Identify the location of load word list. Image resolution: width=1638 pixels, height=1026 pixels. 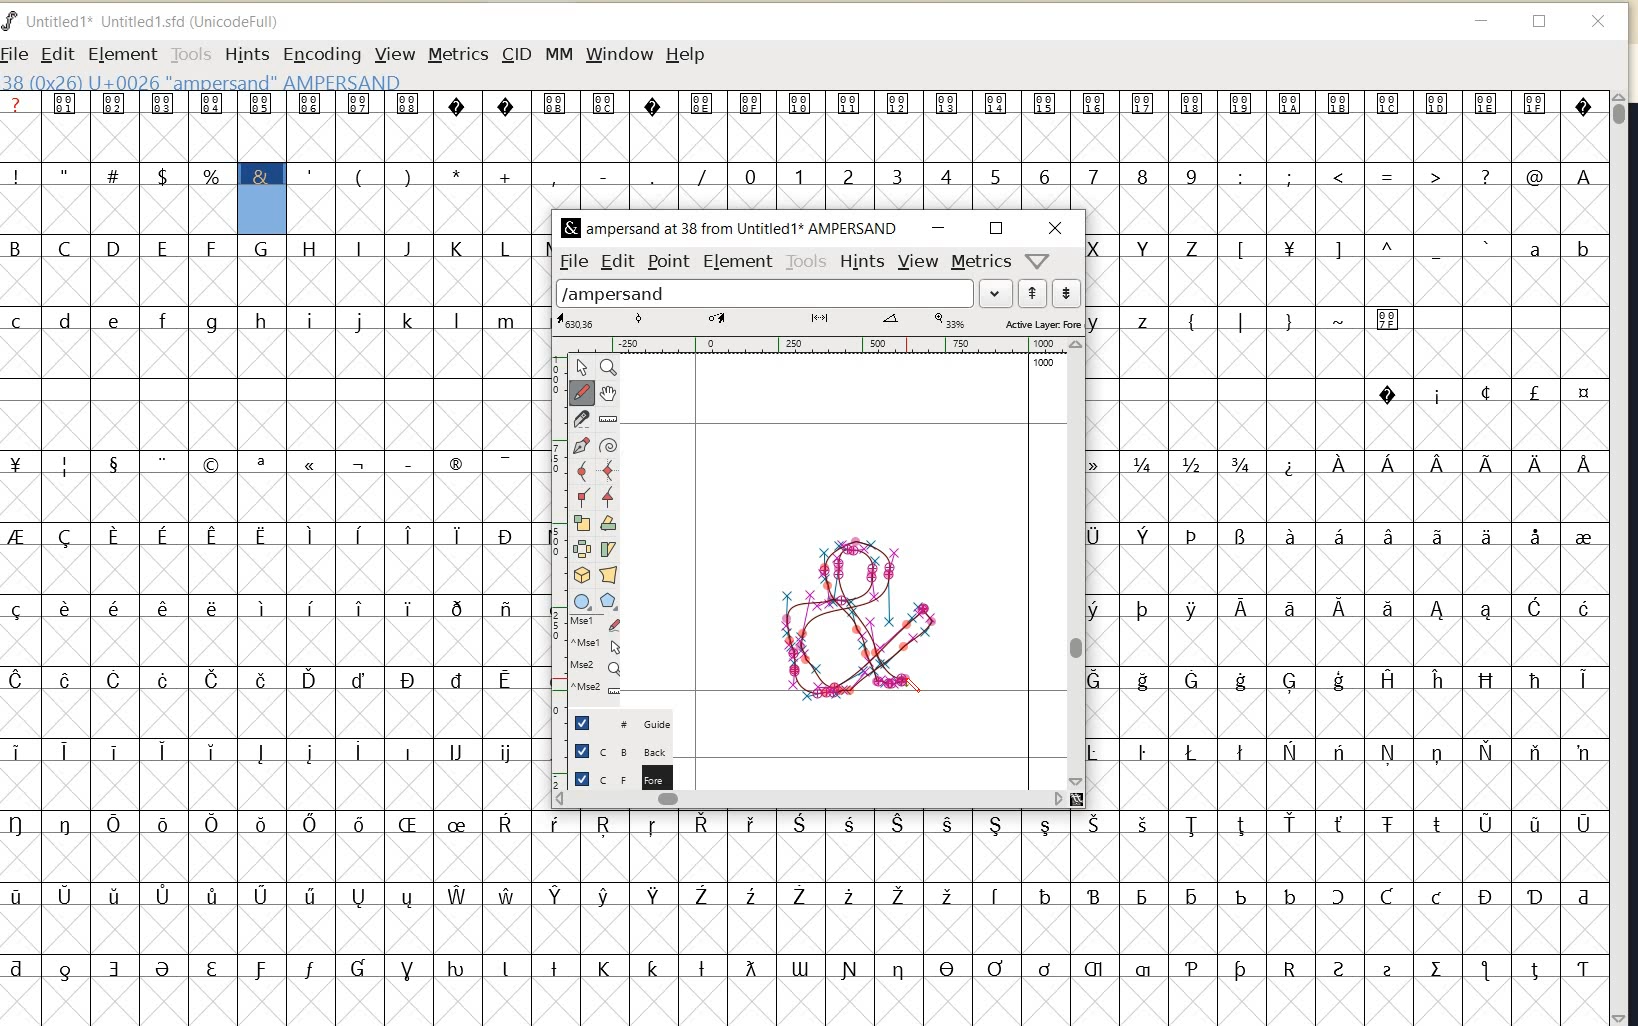
(764, 292).